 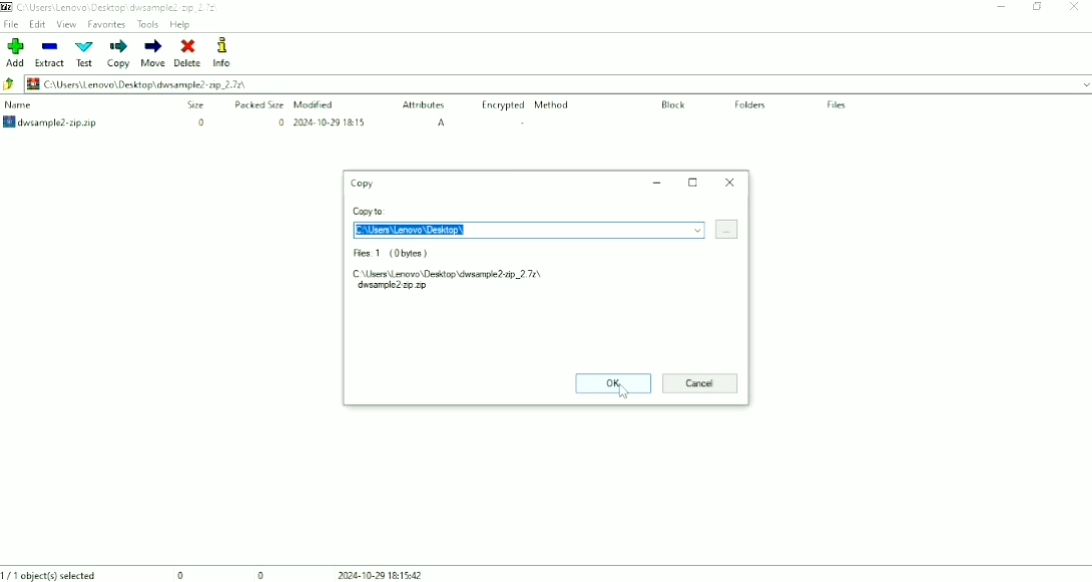 I want to click on Size, so click(x=195, y=105).